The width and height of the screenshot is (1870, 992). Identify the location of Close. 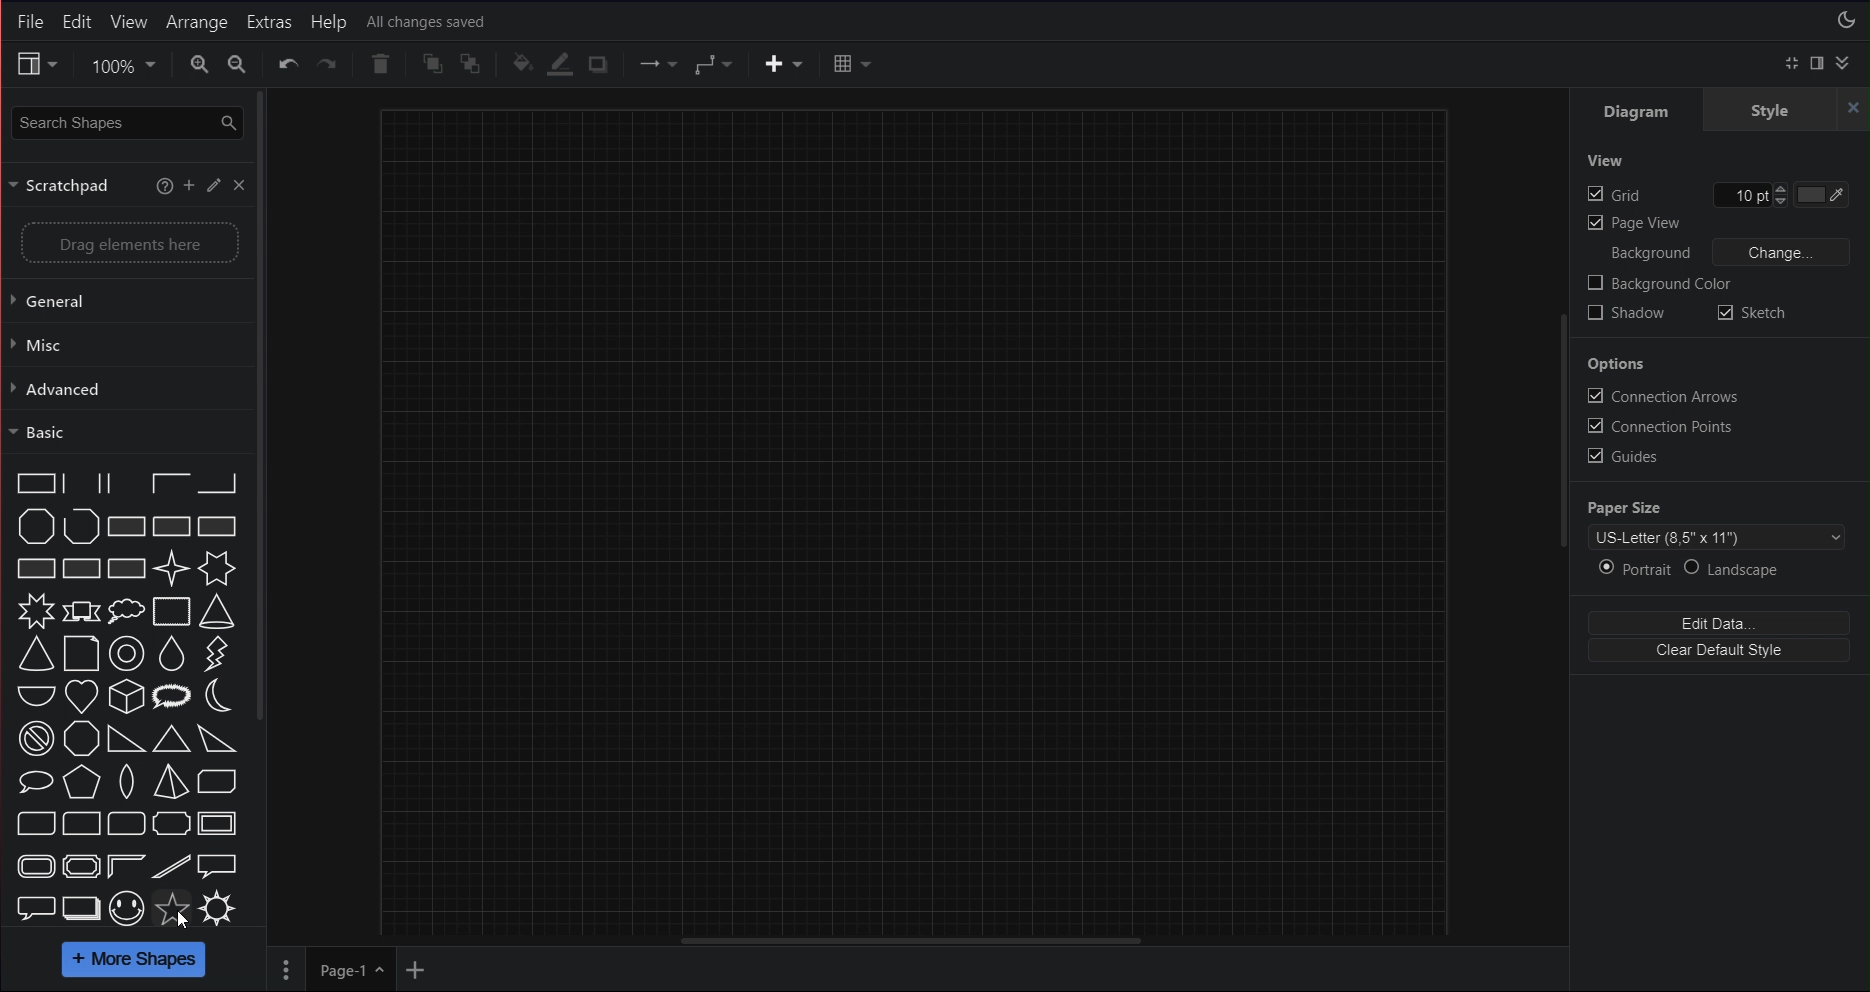
(1854, 109).